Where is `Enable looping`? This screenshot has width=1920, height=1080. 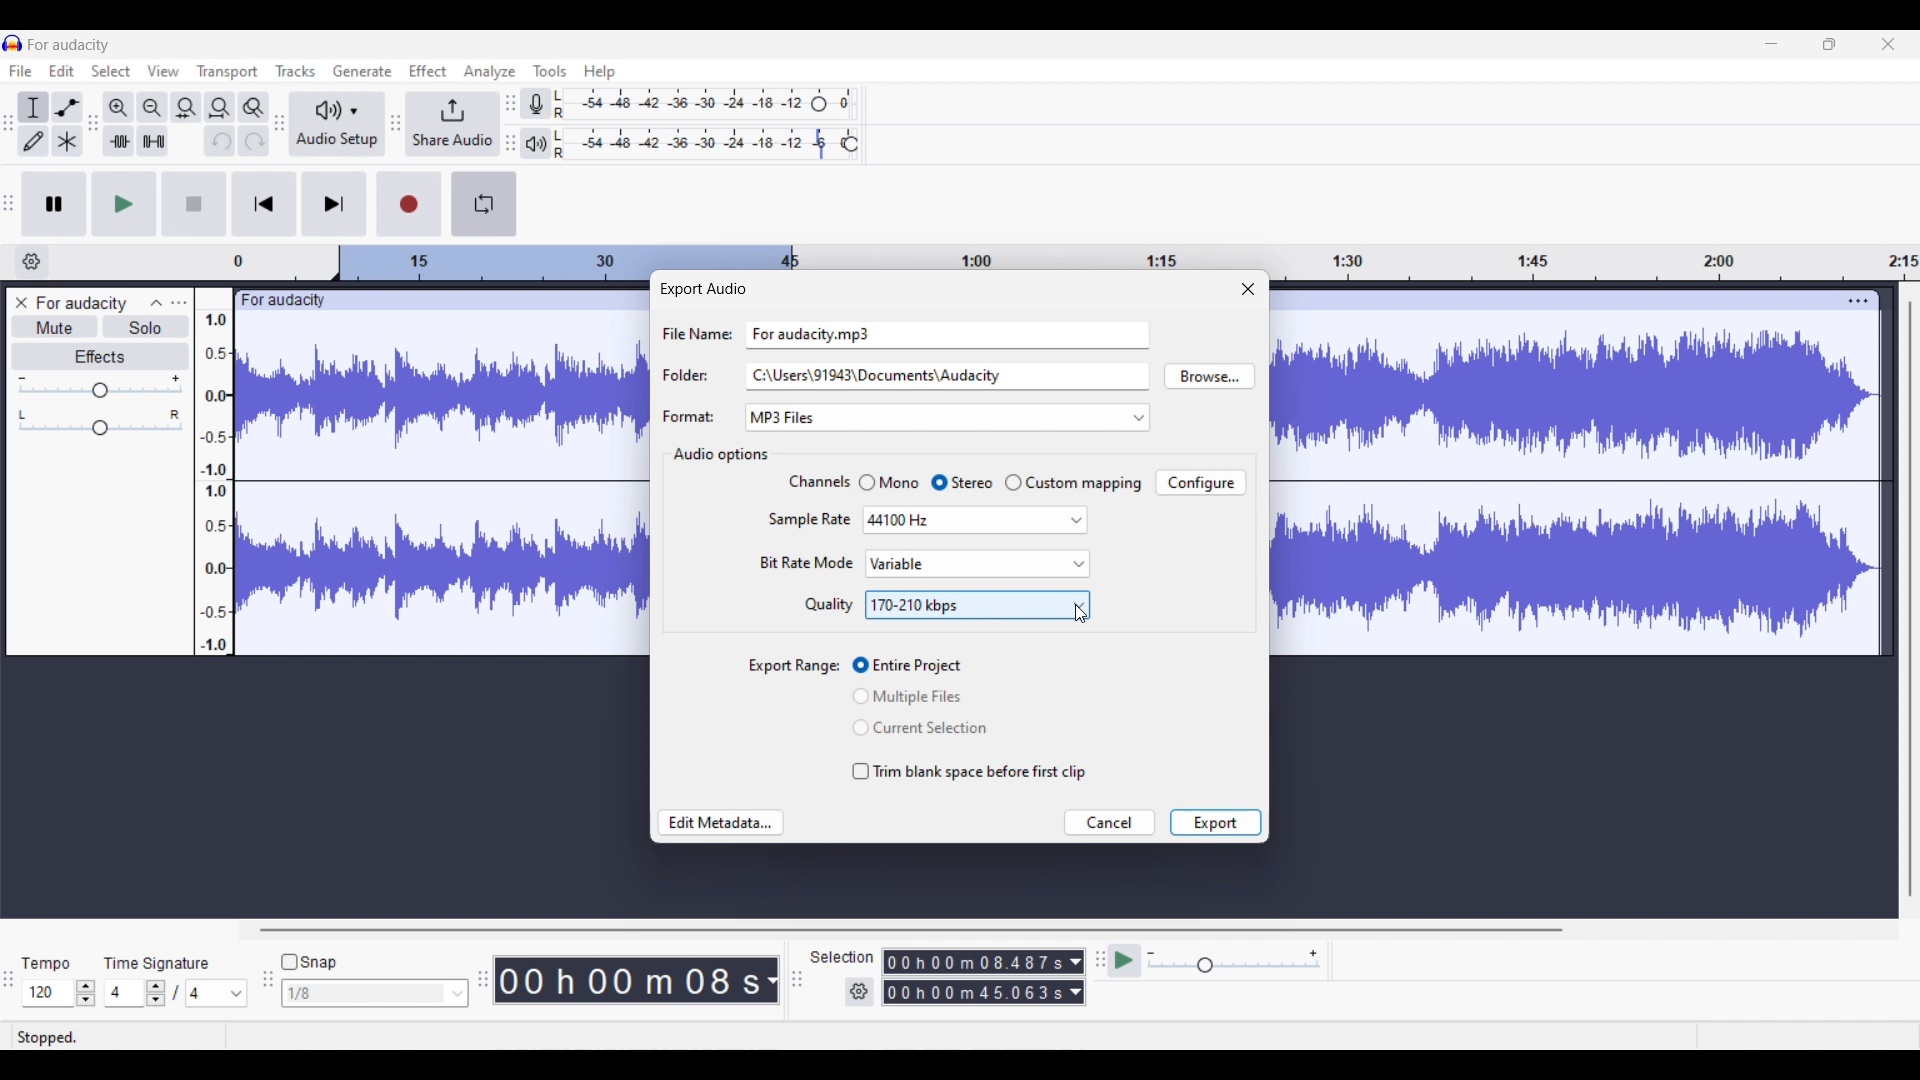
Enable looping is located at coordinates (483, 204).